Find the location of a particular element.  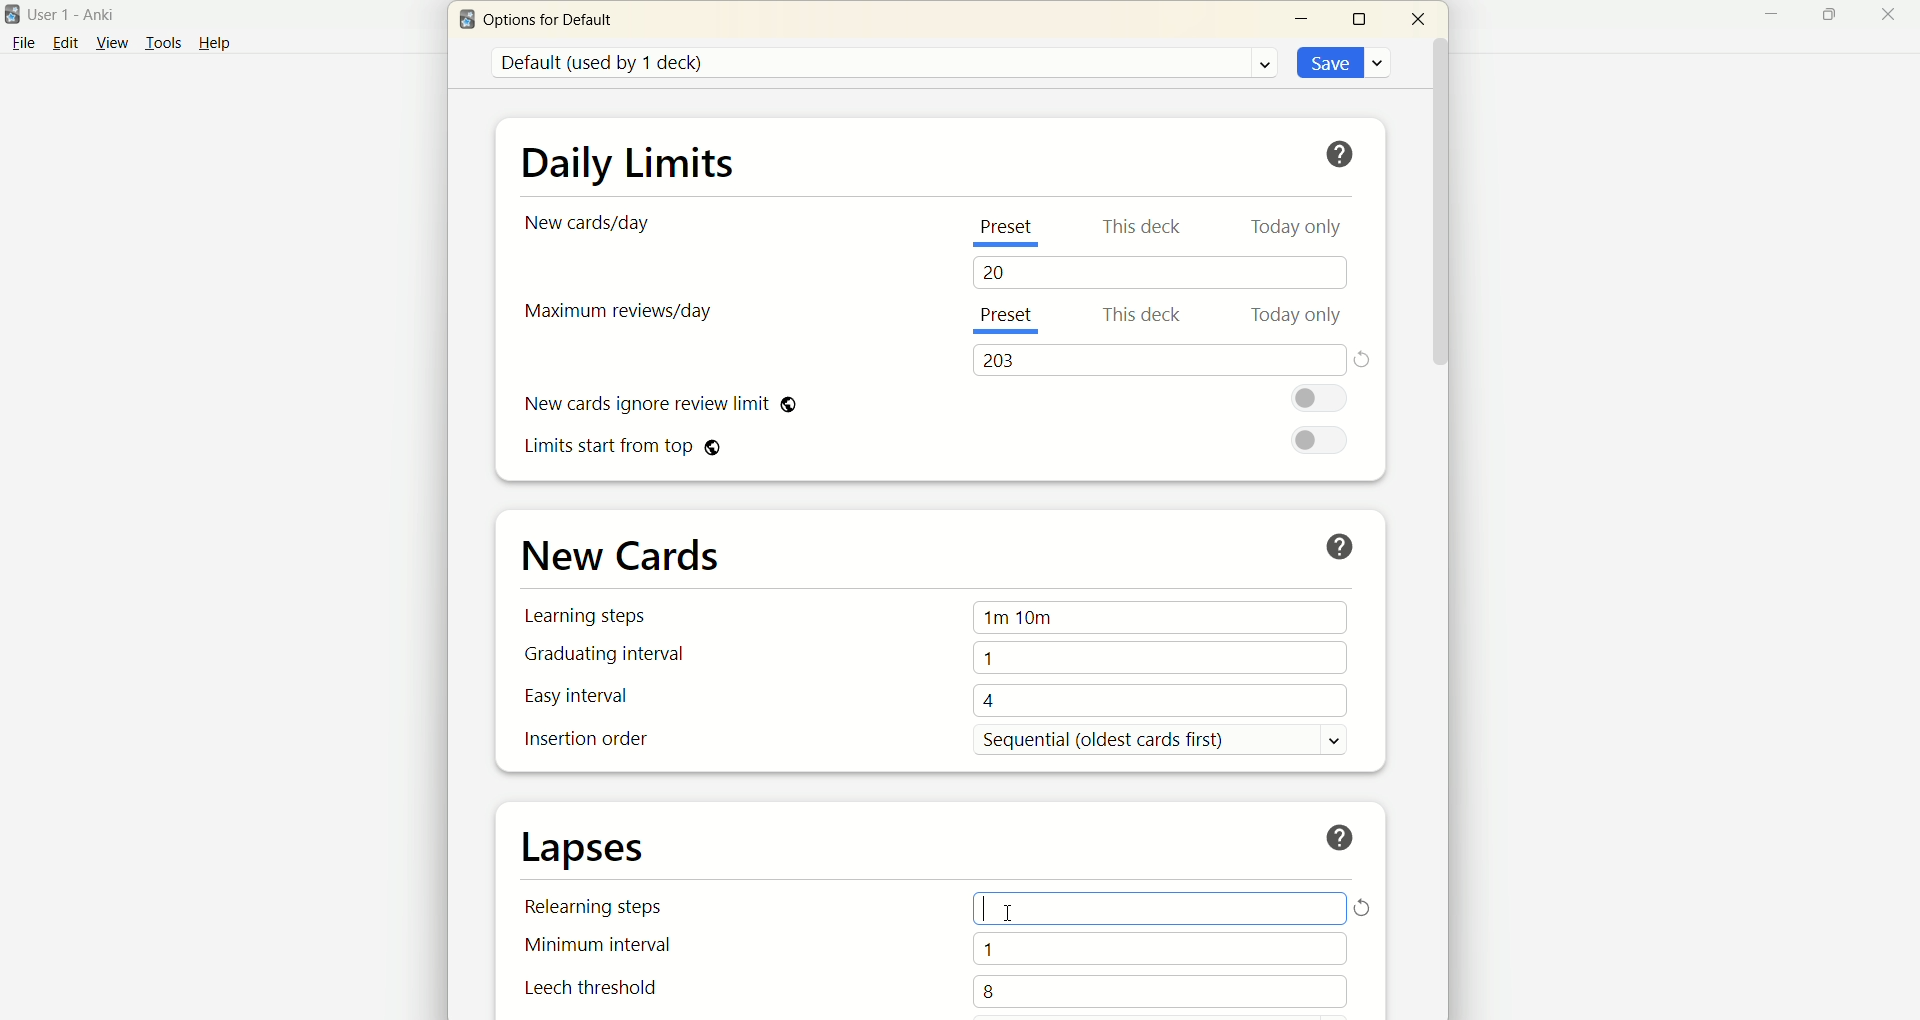

view is located at coordinates (109, 44).